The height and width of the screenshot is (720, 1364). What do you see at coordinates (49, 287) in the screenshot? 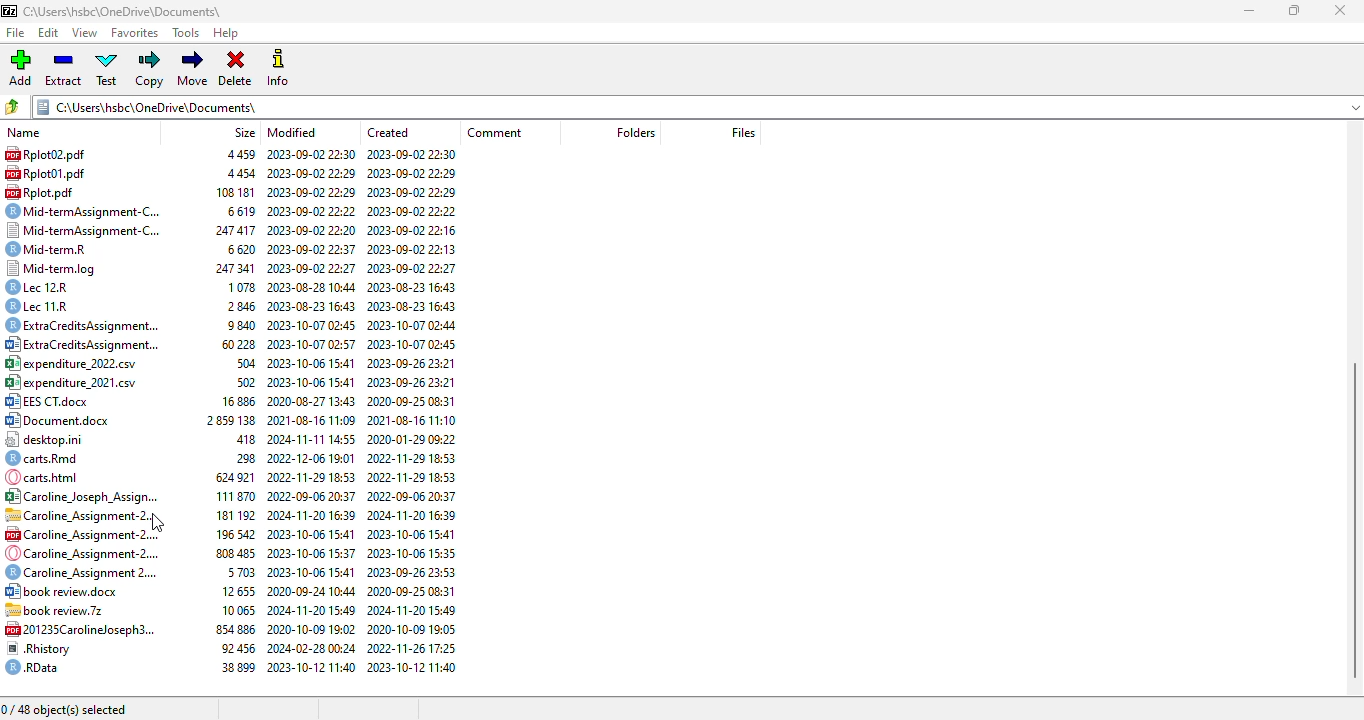
I see `lec 12r` at bounding box center [49, 287].